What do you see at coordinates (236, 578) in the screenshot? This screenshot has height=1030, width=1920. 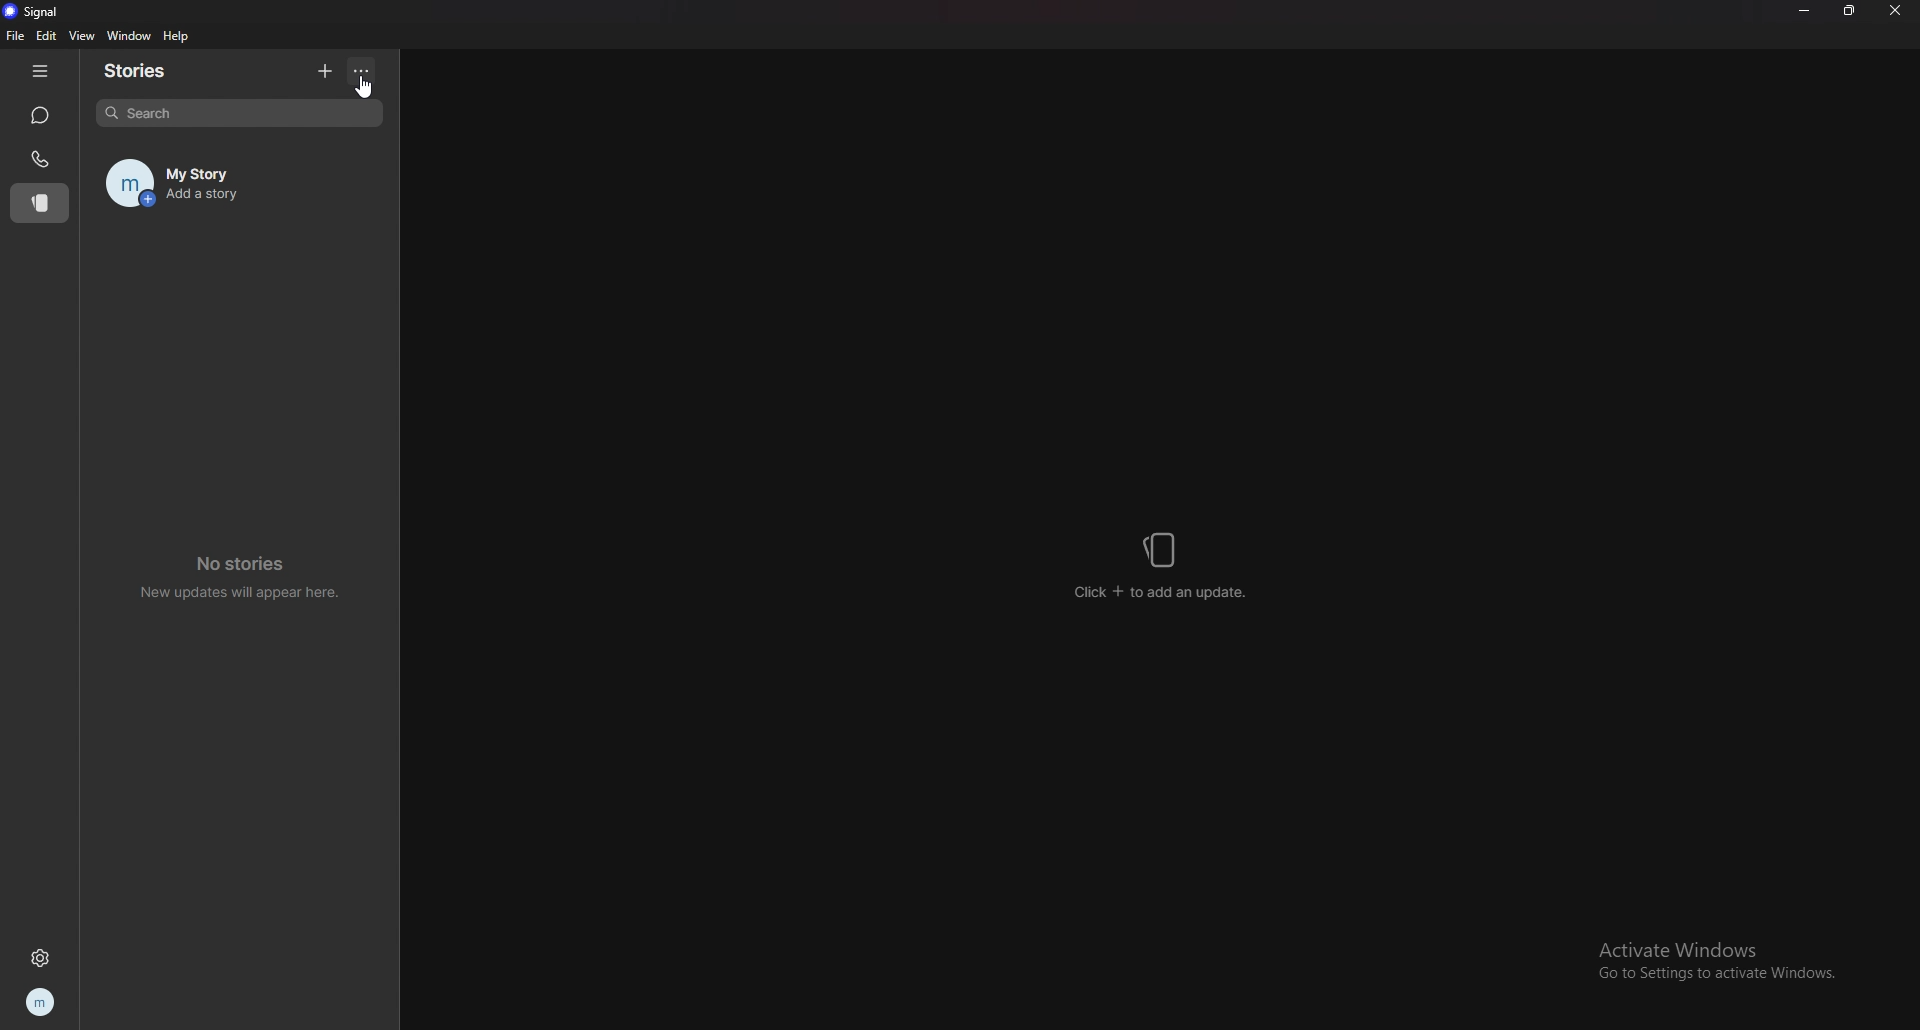 I see `no stories new updates will appear here` at bounding box center [236, 578].